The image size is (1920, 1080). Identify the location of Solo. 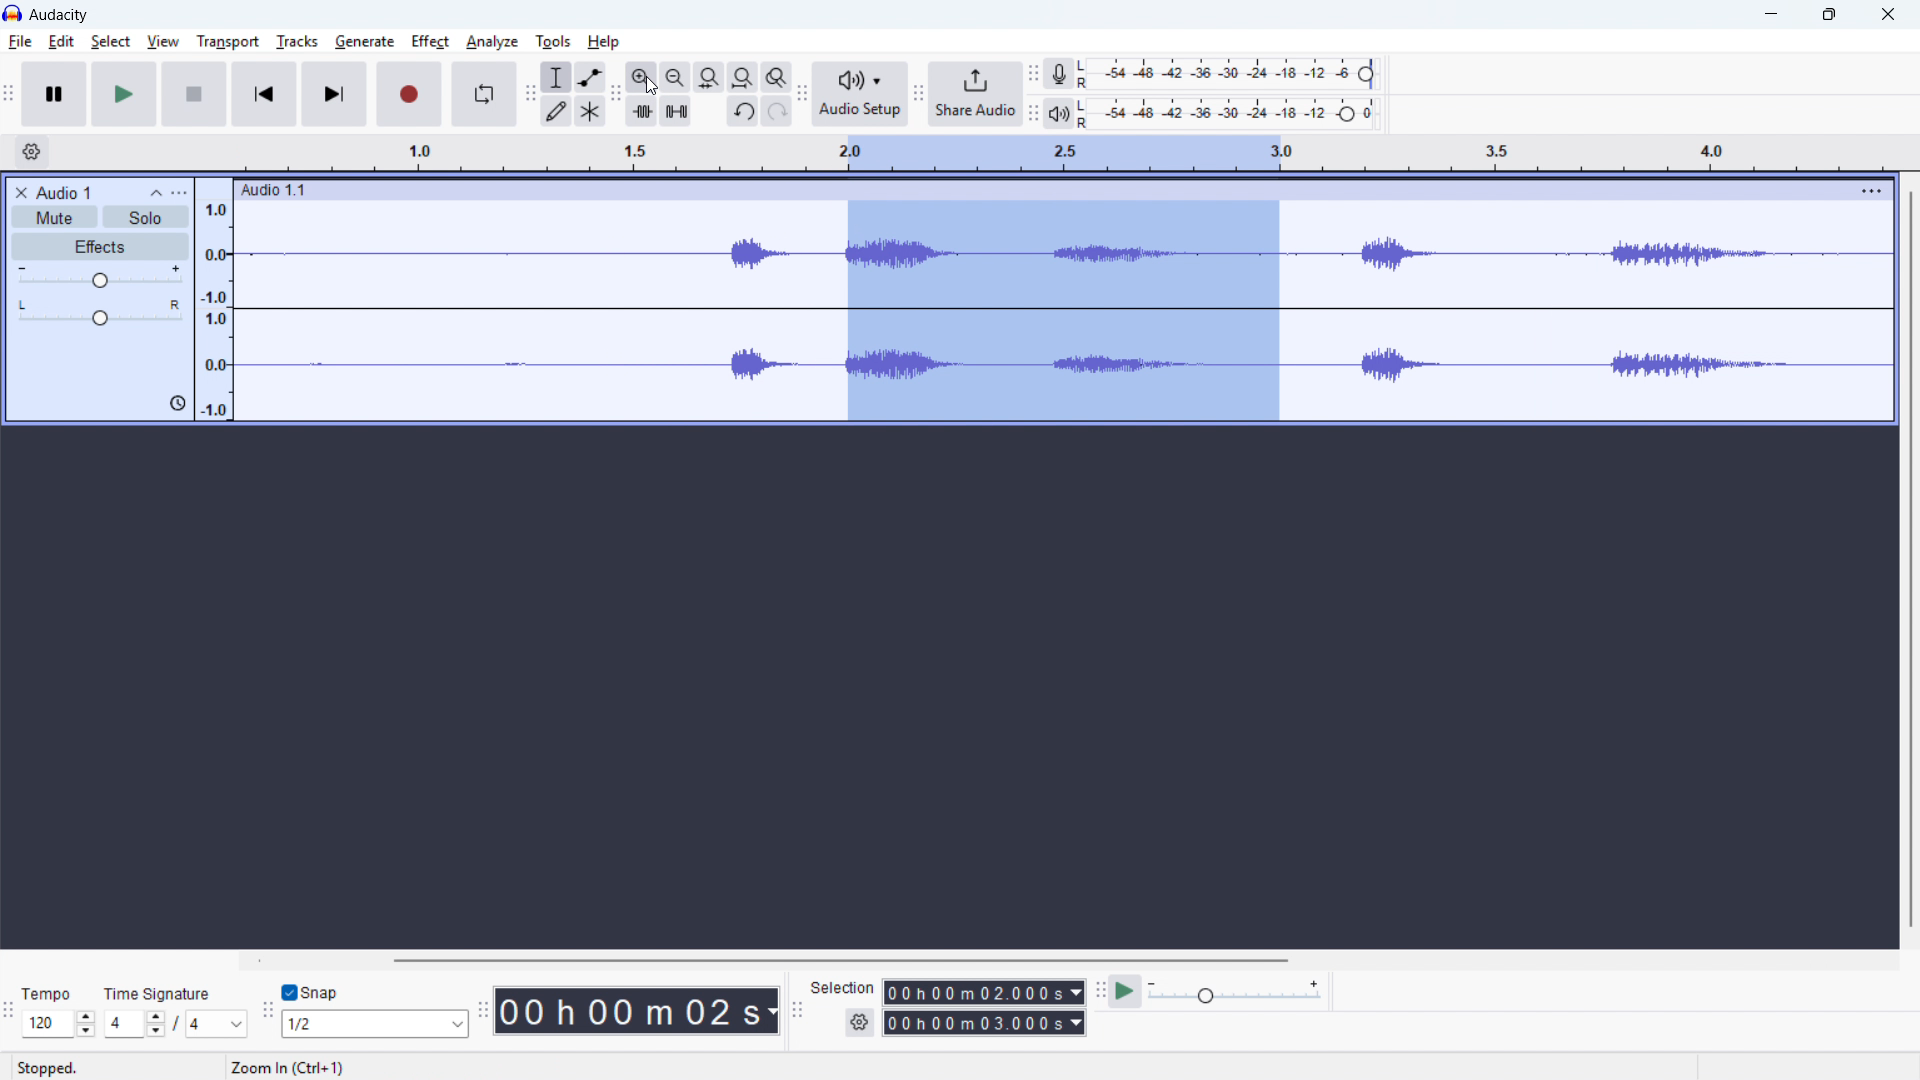
(147, 217).